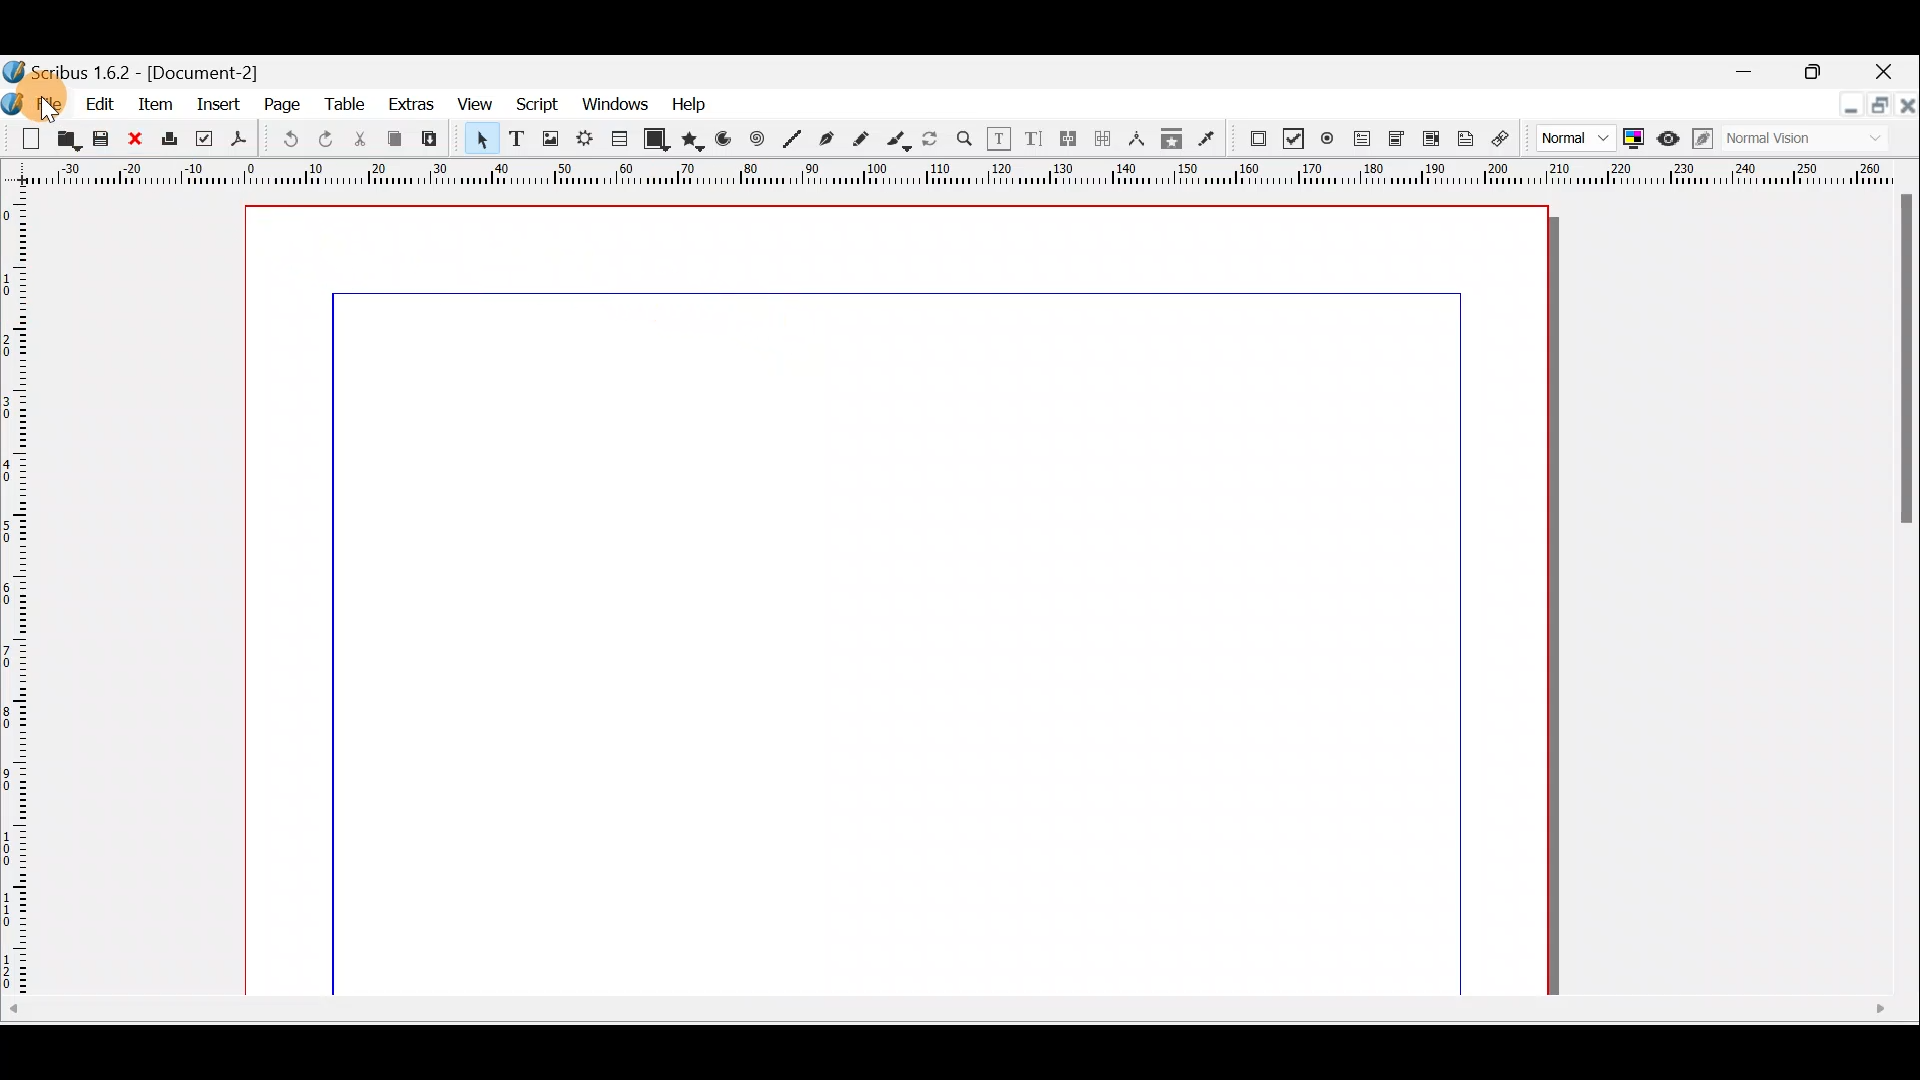 This screenshot has width=1920, height=1080. Describe the element at coordinates (827, 139) in the screenshot. I see `Bezier curver` at that location.